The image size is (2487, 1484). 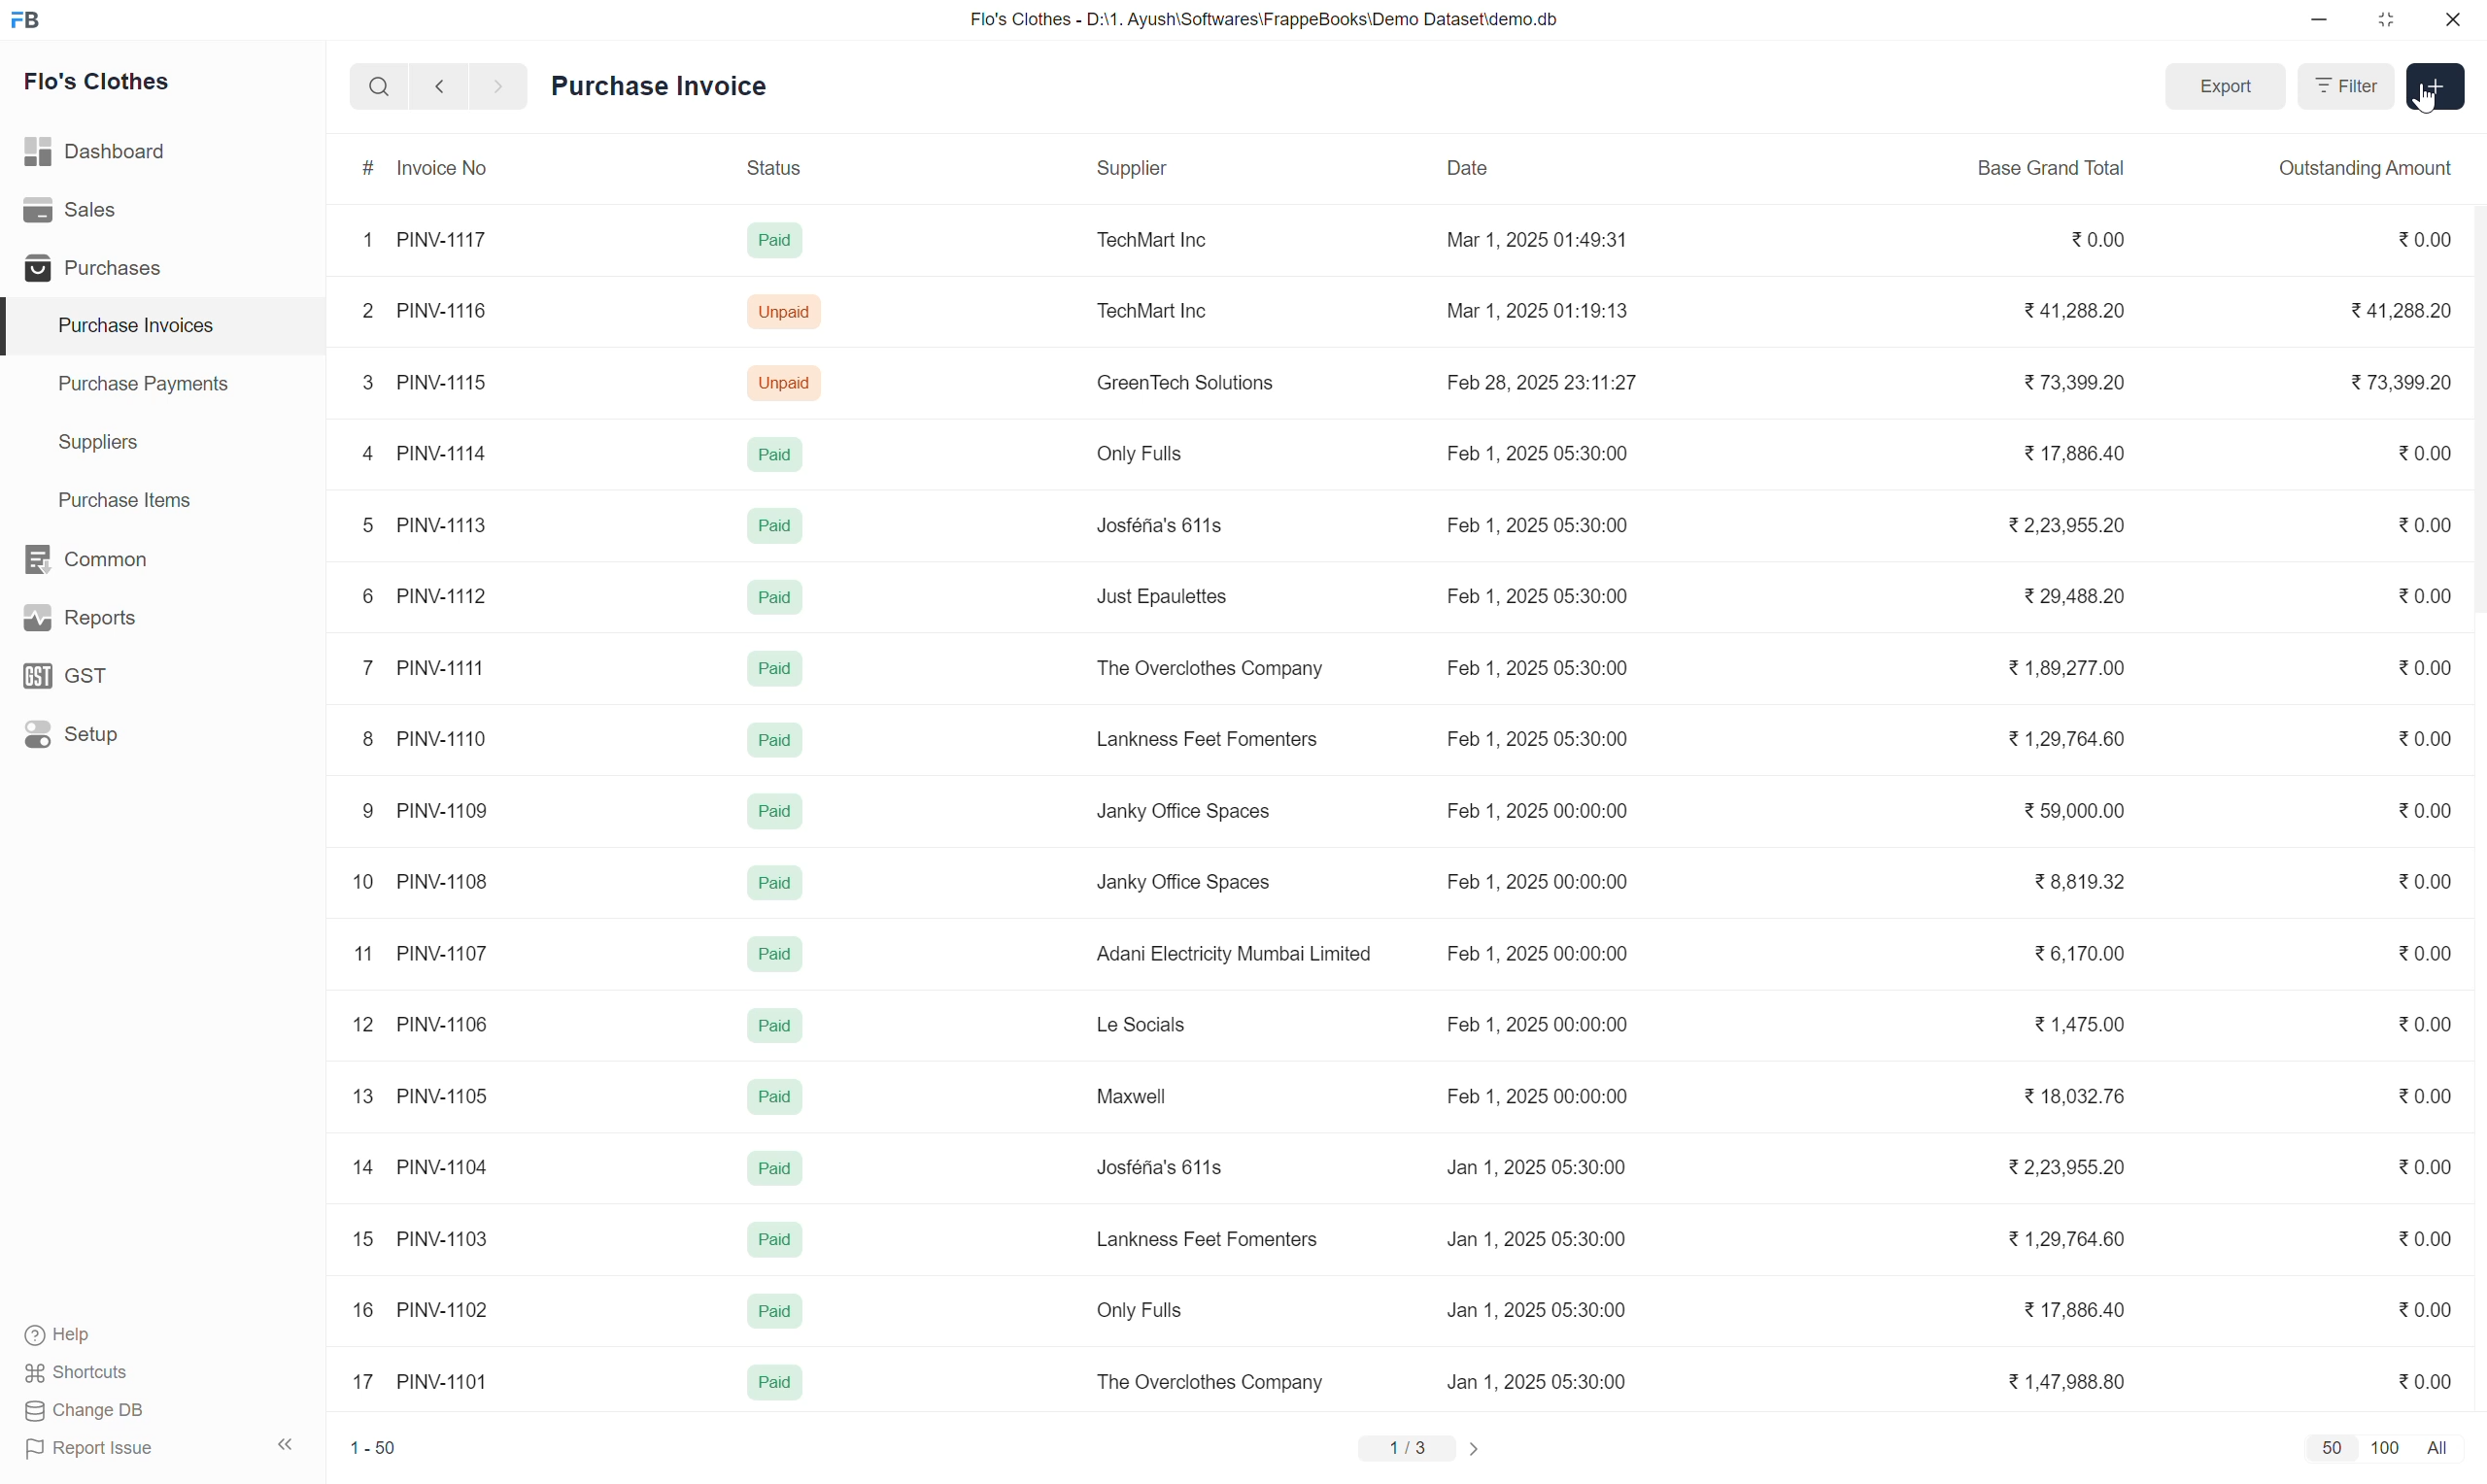 What do you see at coordinates (2068, 1097) in the screenshot?
I see `18,032.76` at bounding box center [2068, 1097].